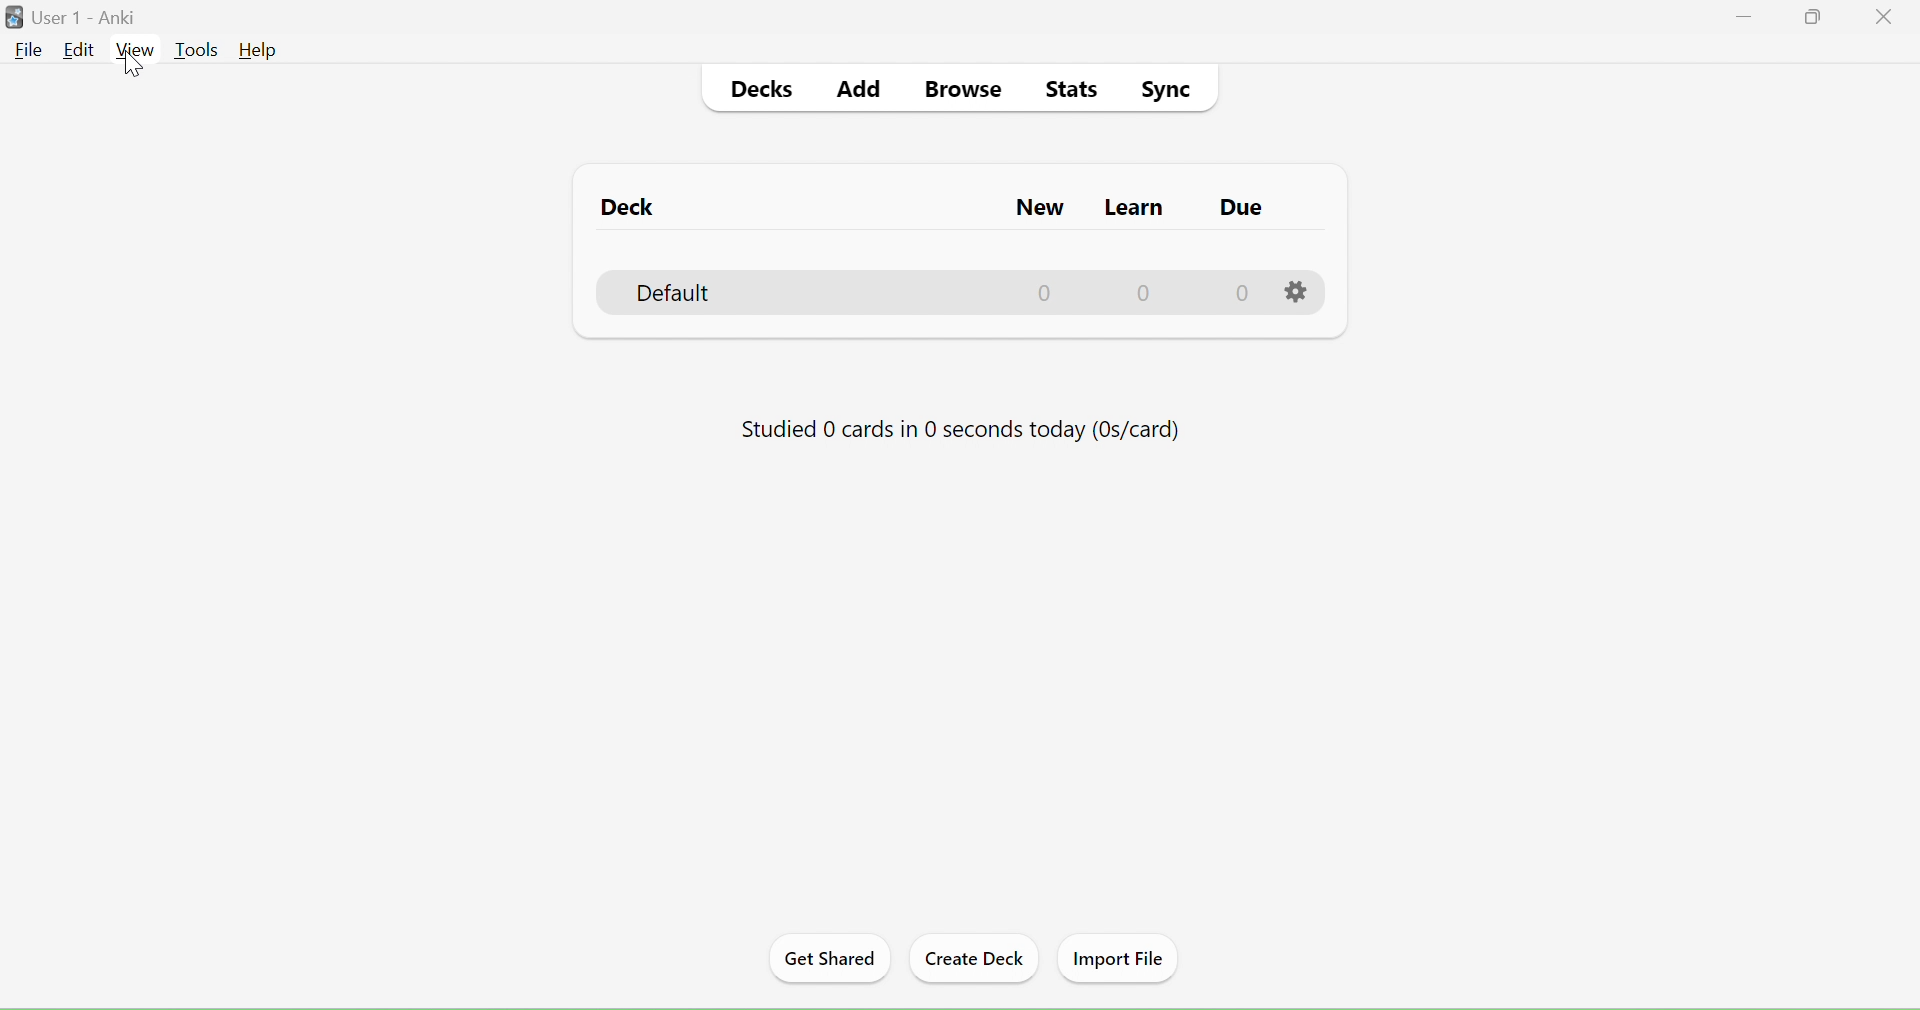 This screenshot has width=1920, height=1010. I want to click on file, so click(29, 50).